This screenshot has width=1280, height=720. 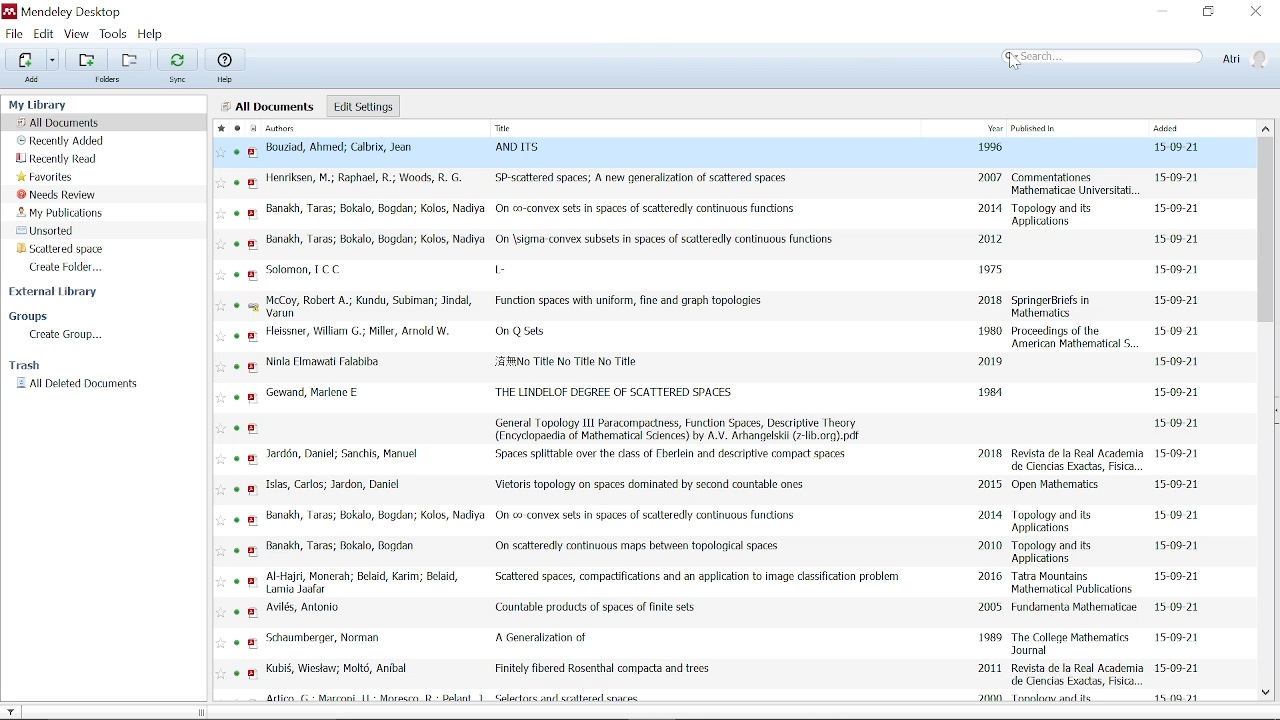 What do you see at coordinates (1158, 10) in the screenshot?
I see `Minimize` at bounding box center [1158, 10].